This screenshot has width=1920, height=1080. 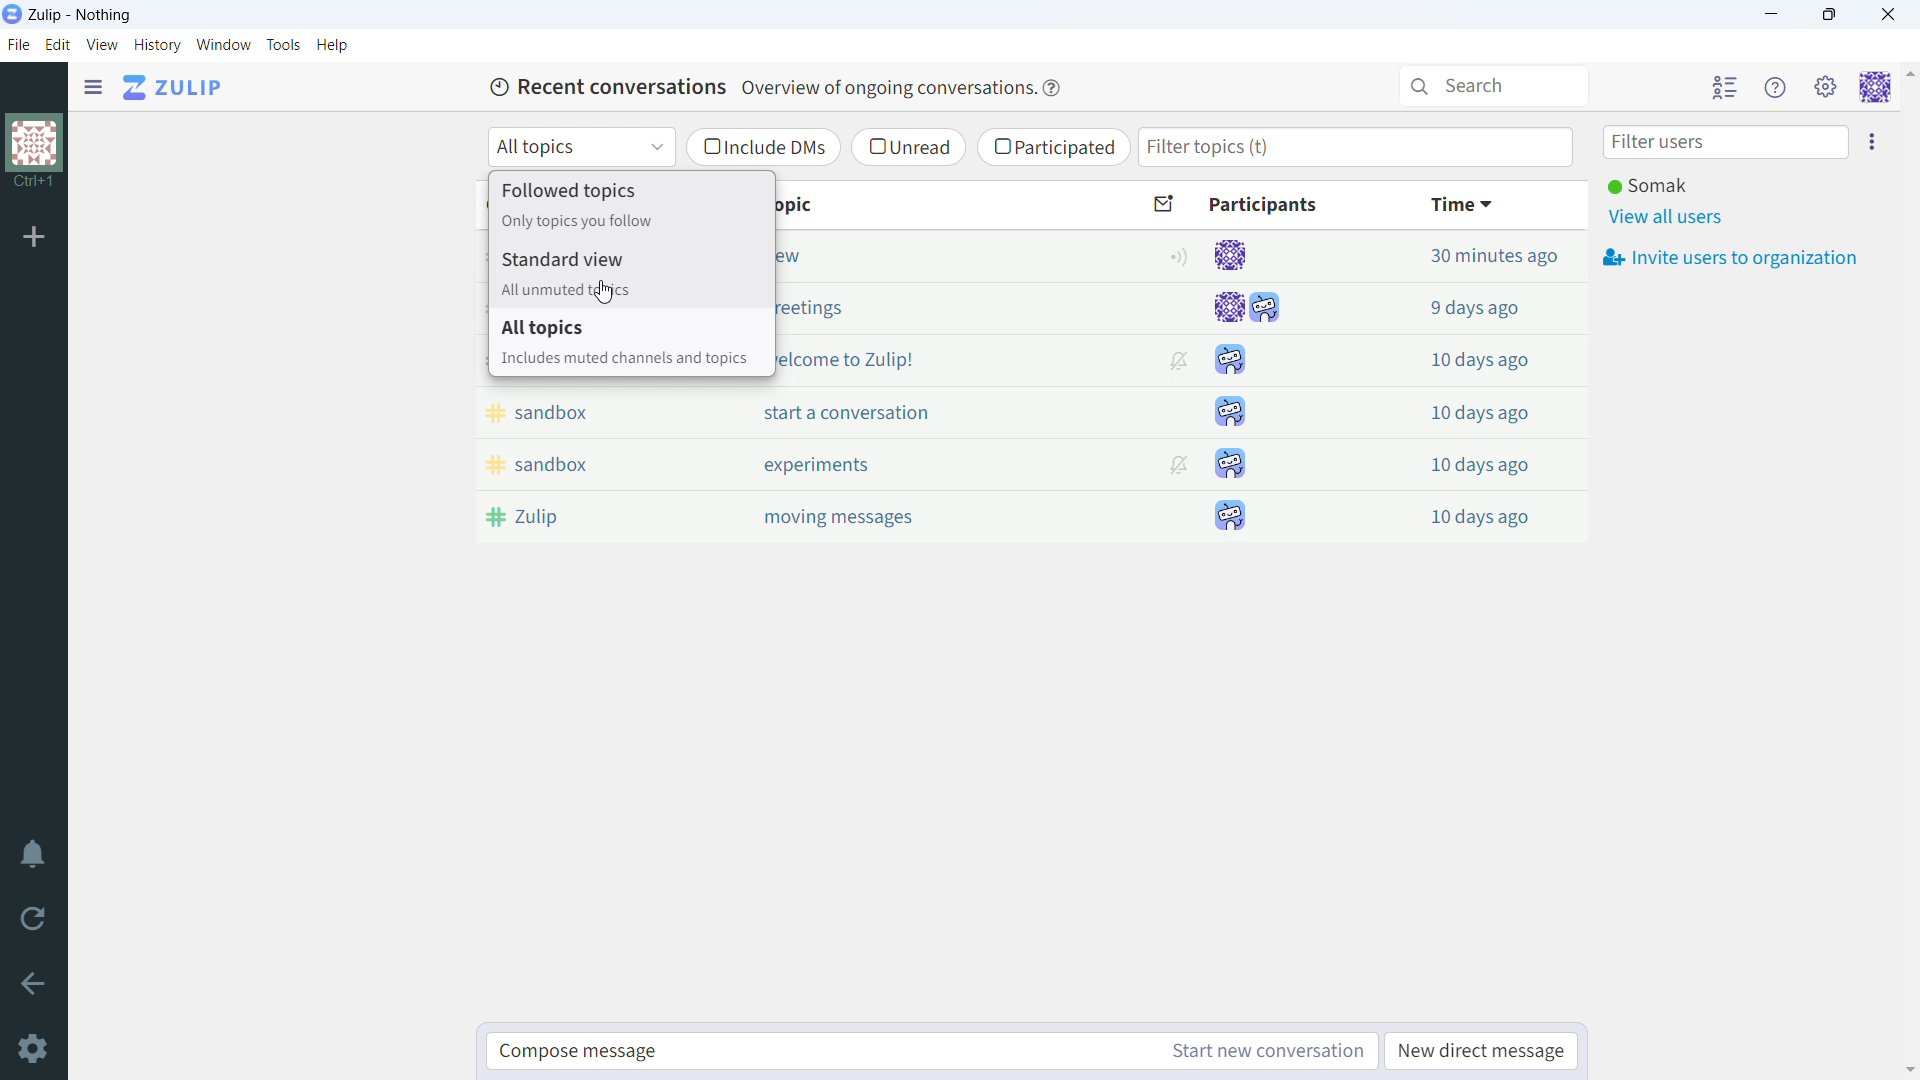 What do you see at coordinates (94, 87) in the screenshot?
I see `open sidebar menu` at bounding box center [94, 87].